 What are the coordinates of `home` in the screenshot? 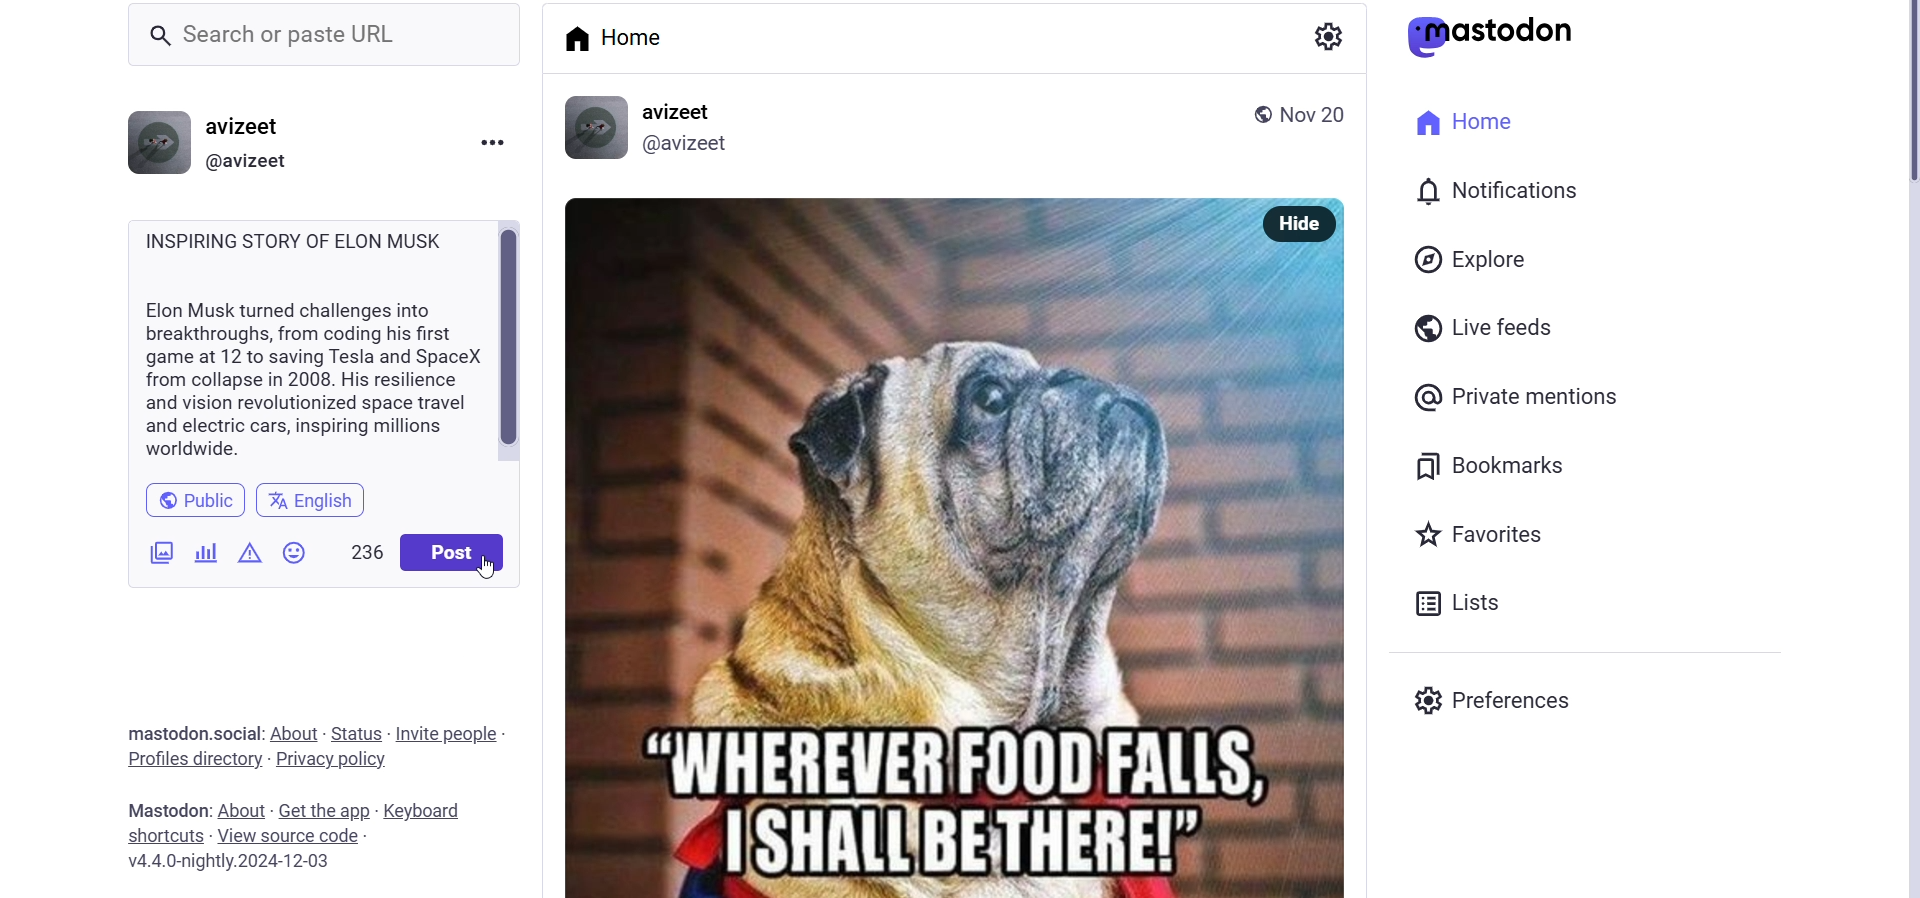 It's located at (1467, 123).